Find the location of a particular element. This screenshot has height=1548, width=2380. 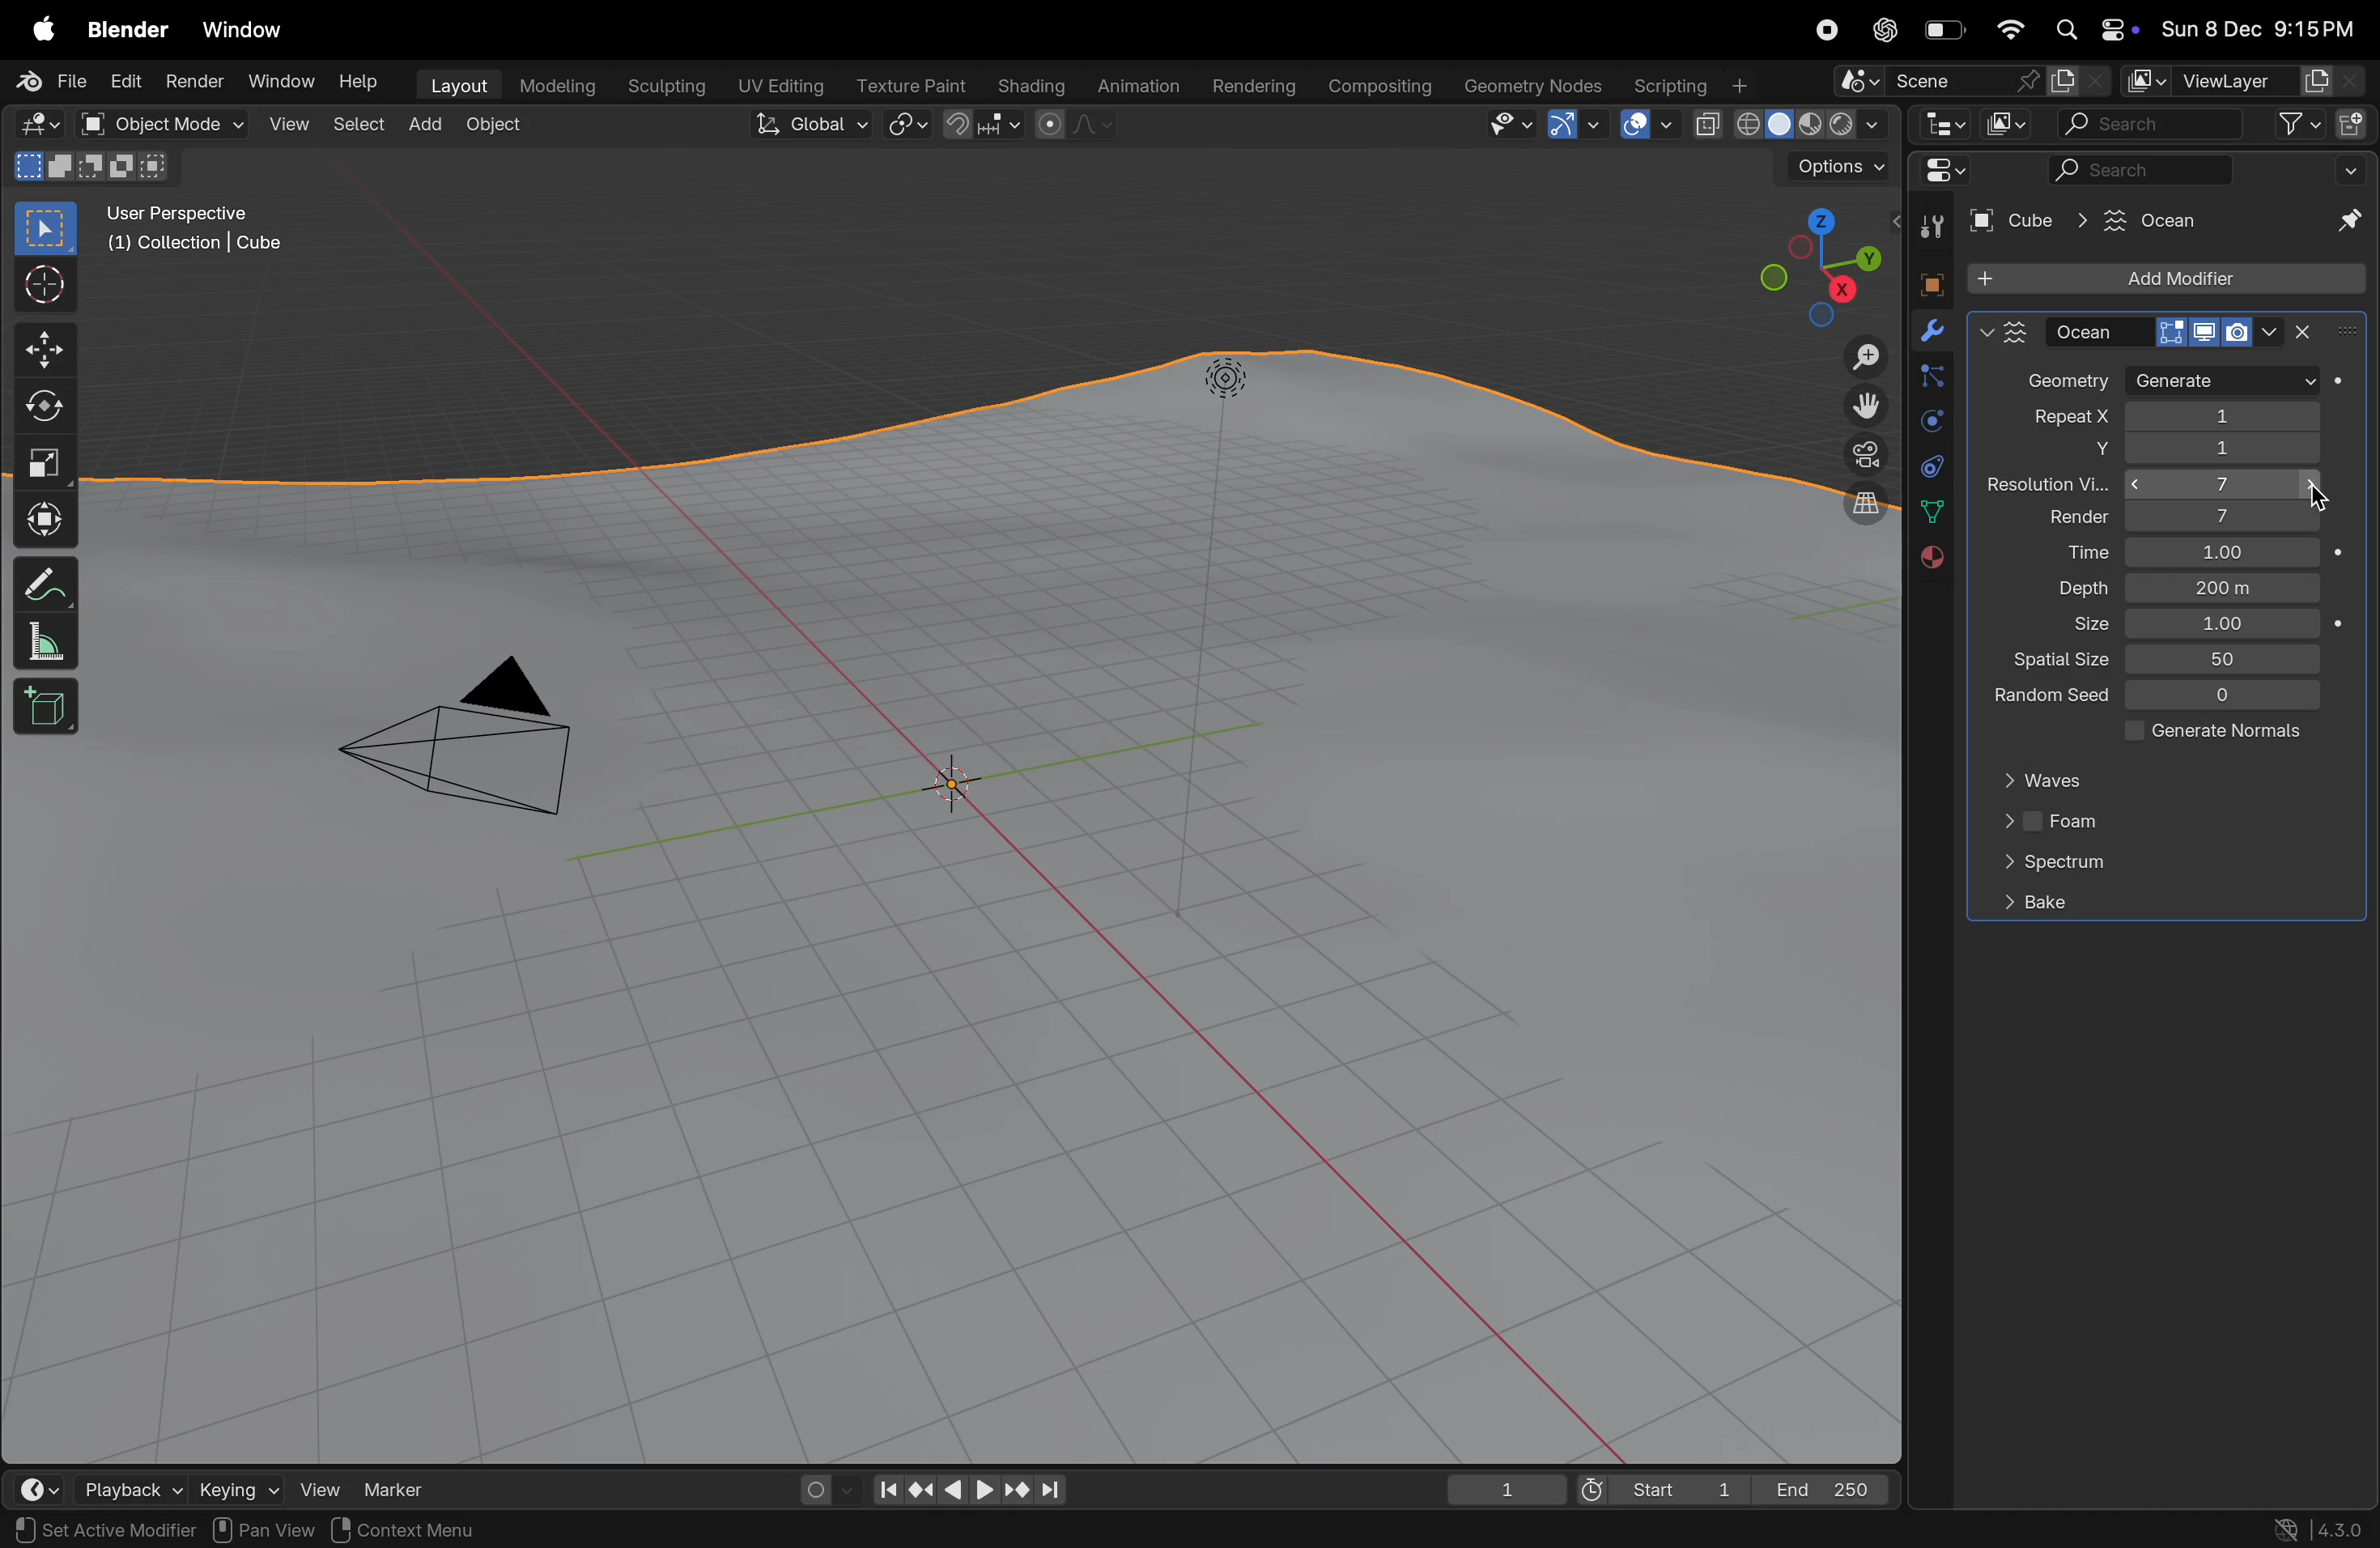

Ocean is located at coordinates (2136, 219).